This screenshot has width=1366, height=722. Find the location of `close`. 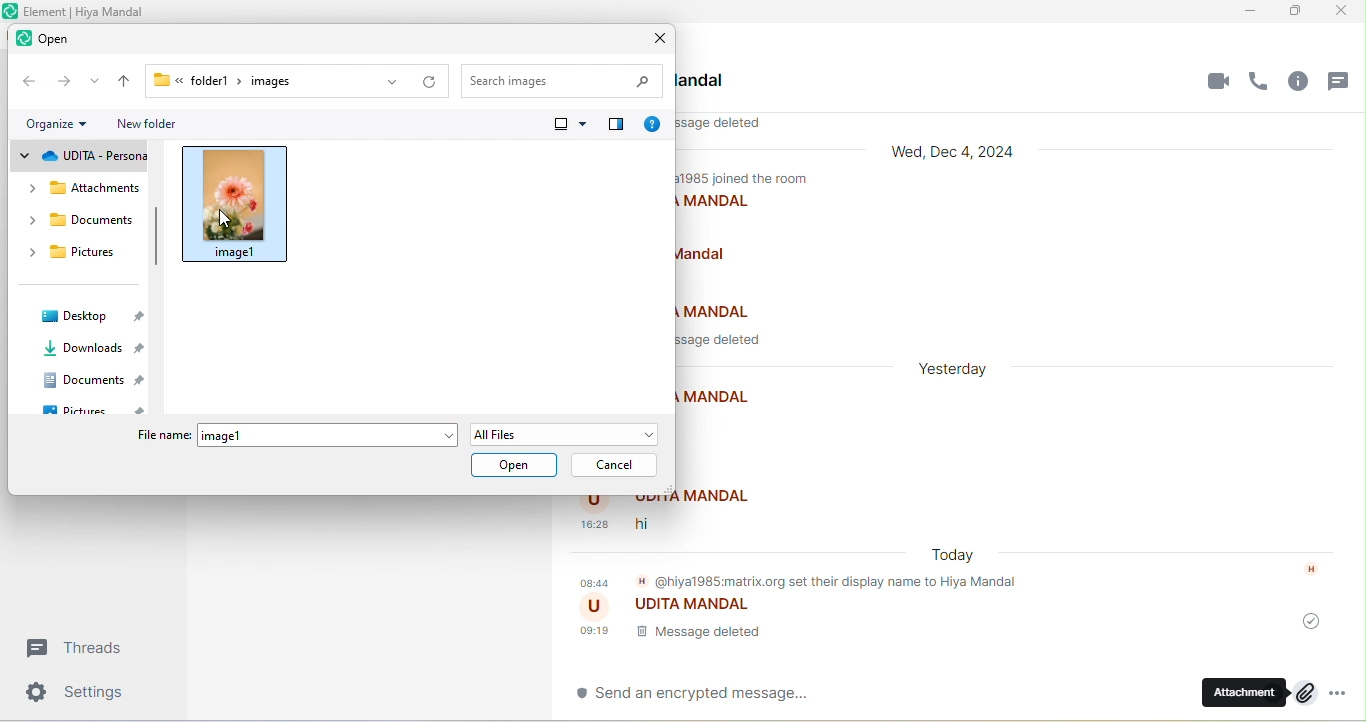

close is located at coordinates (1347, 10).